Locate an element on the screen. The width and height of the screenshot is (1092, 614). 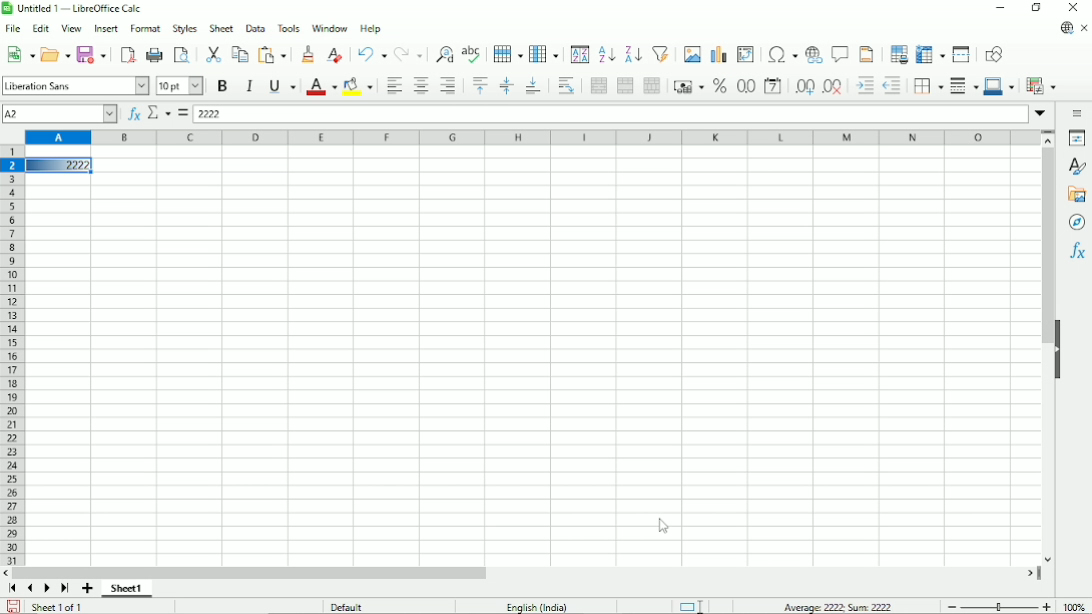
Condition applied is located at coordinates (59, 165).